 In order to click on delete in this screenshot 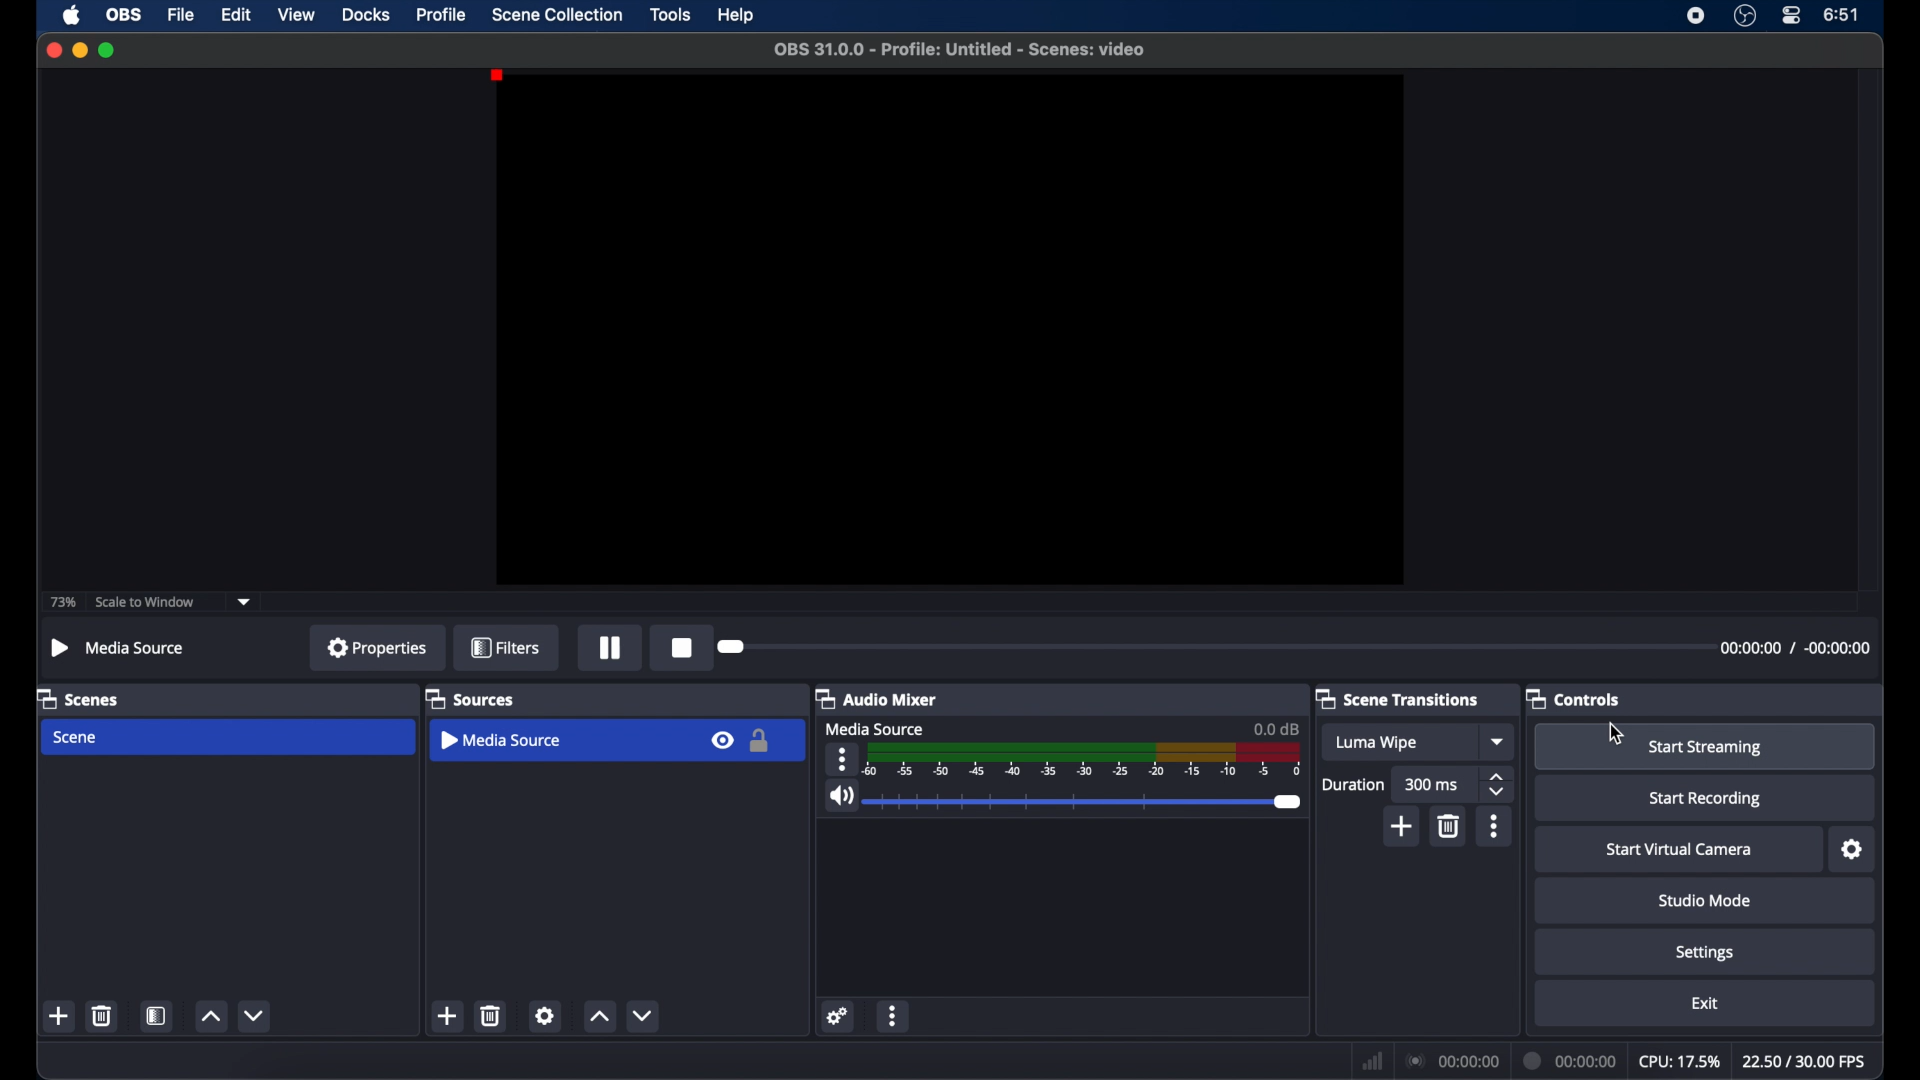, I will do `click(101, 1016)`.